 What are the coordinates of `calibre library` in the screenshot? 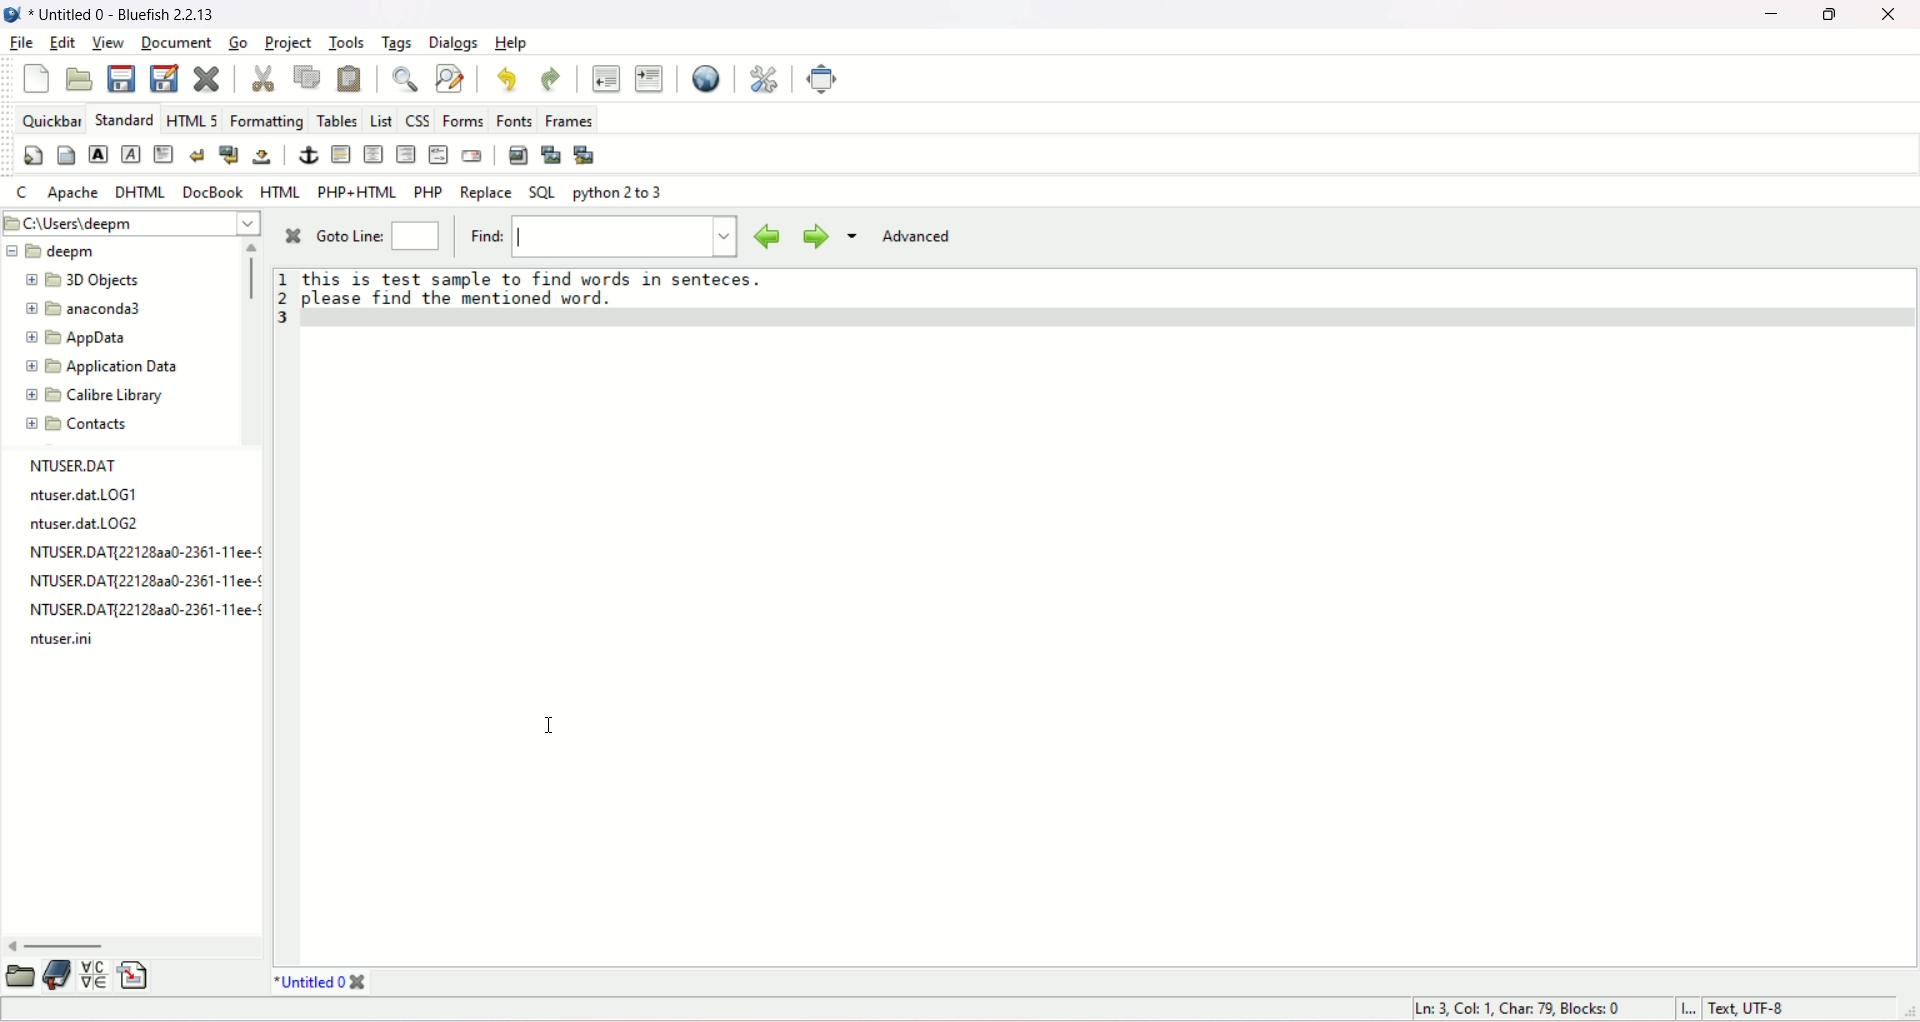 It's located at (88, 395).